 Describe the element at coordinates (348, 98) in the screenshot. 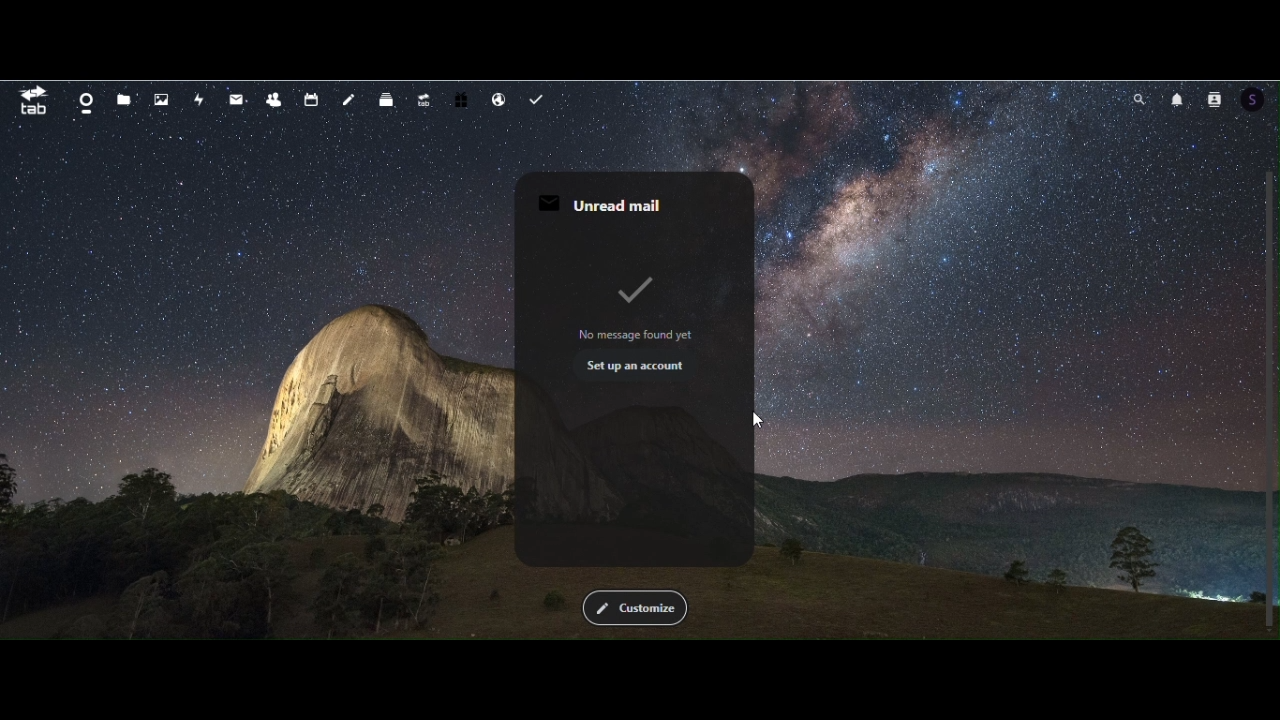

I see `notes` at that location.